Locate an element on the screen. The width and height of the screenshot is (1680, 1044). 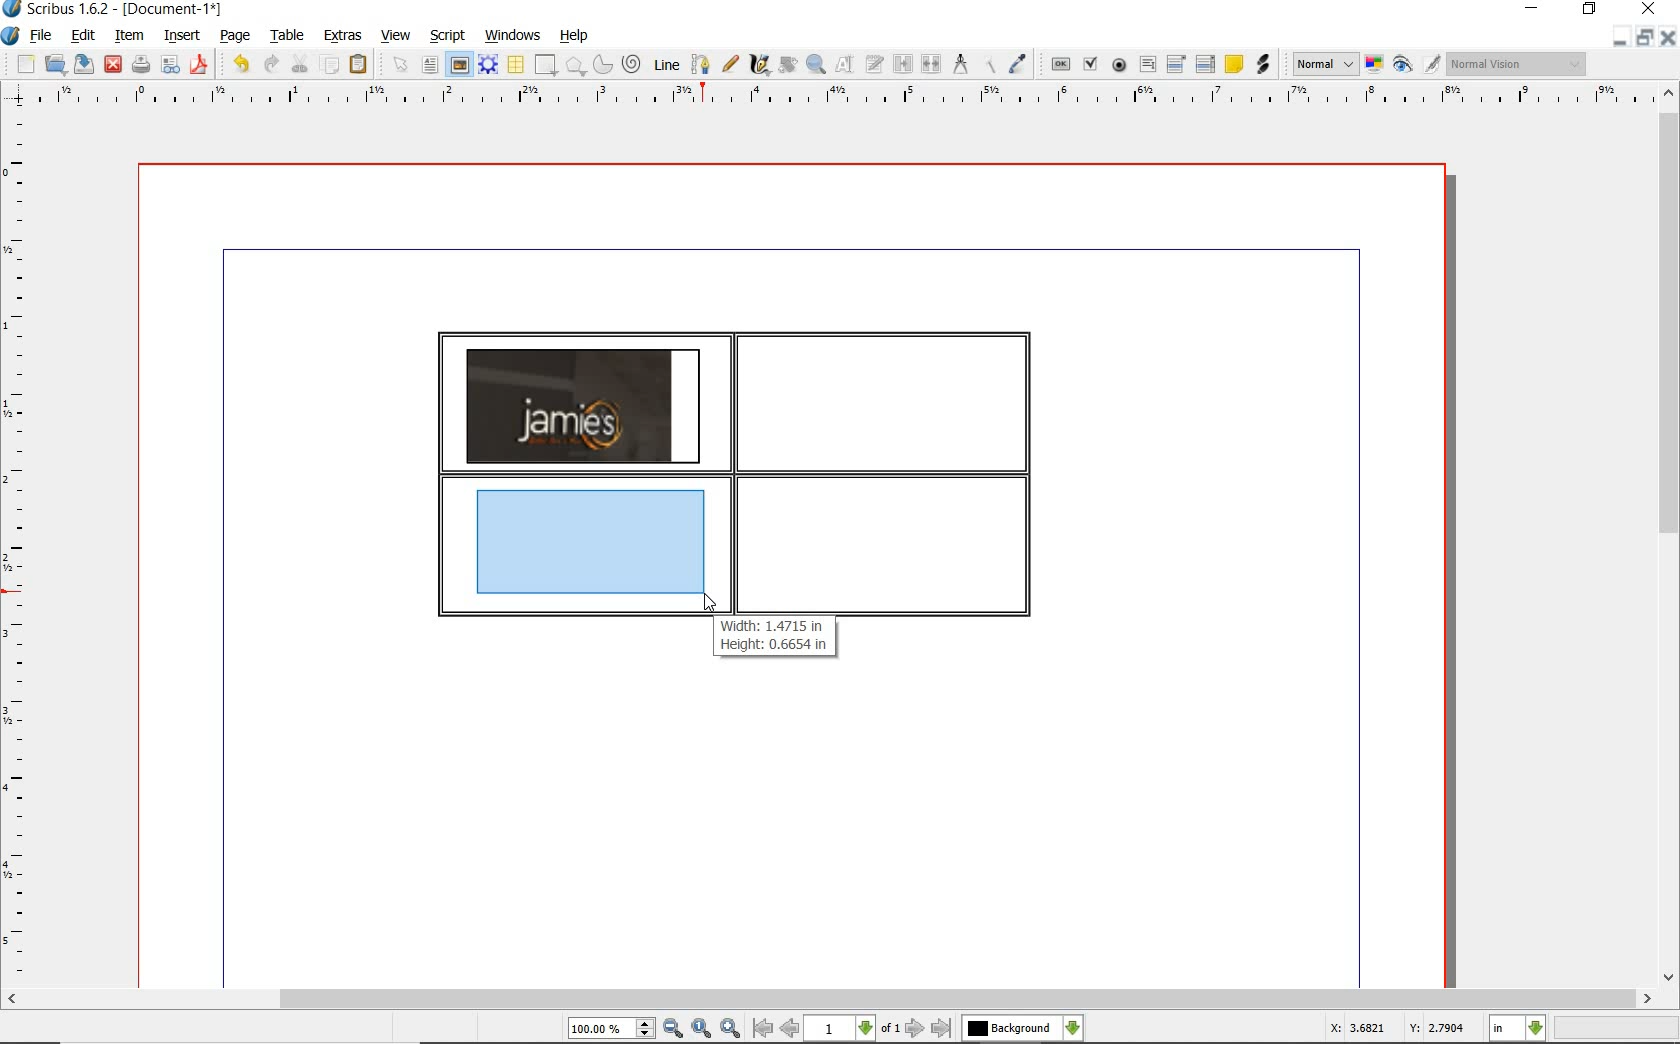
help is located at coordinates (574, 36).